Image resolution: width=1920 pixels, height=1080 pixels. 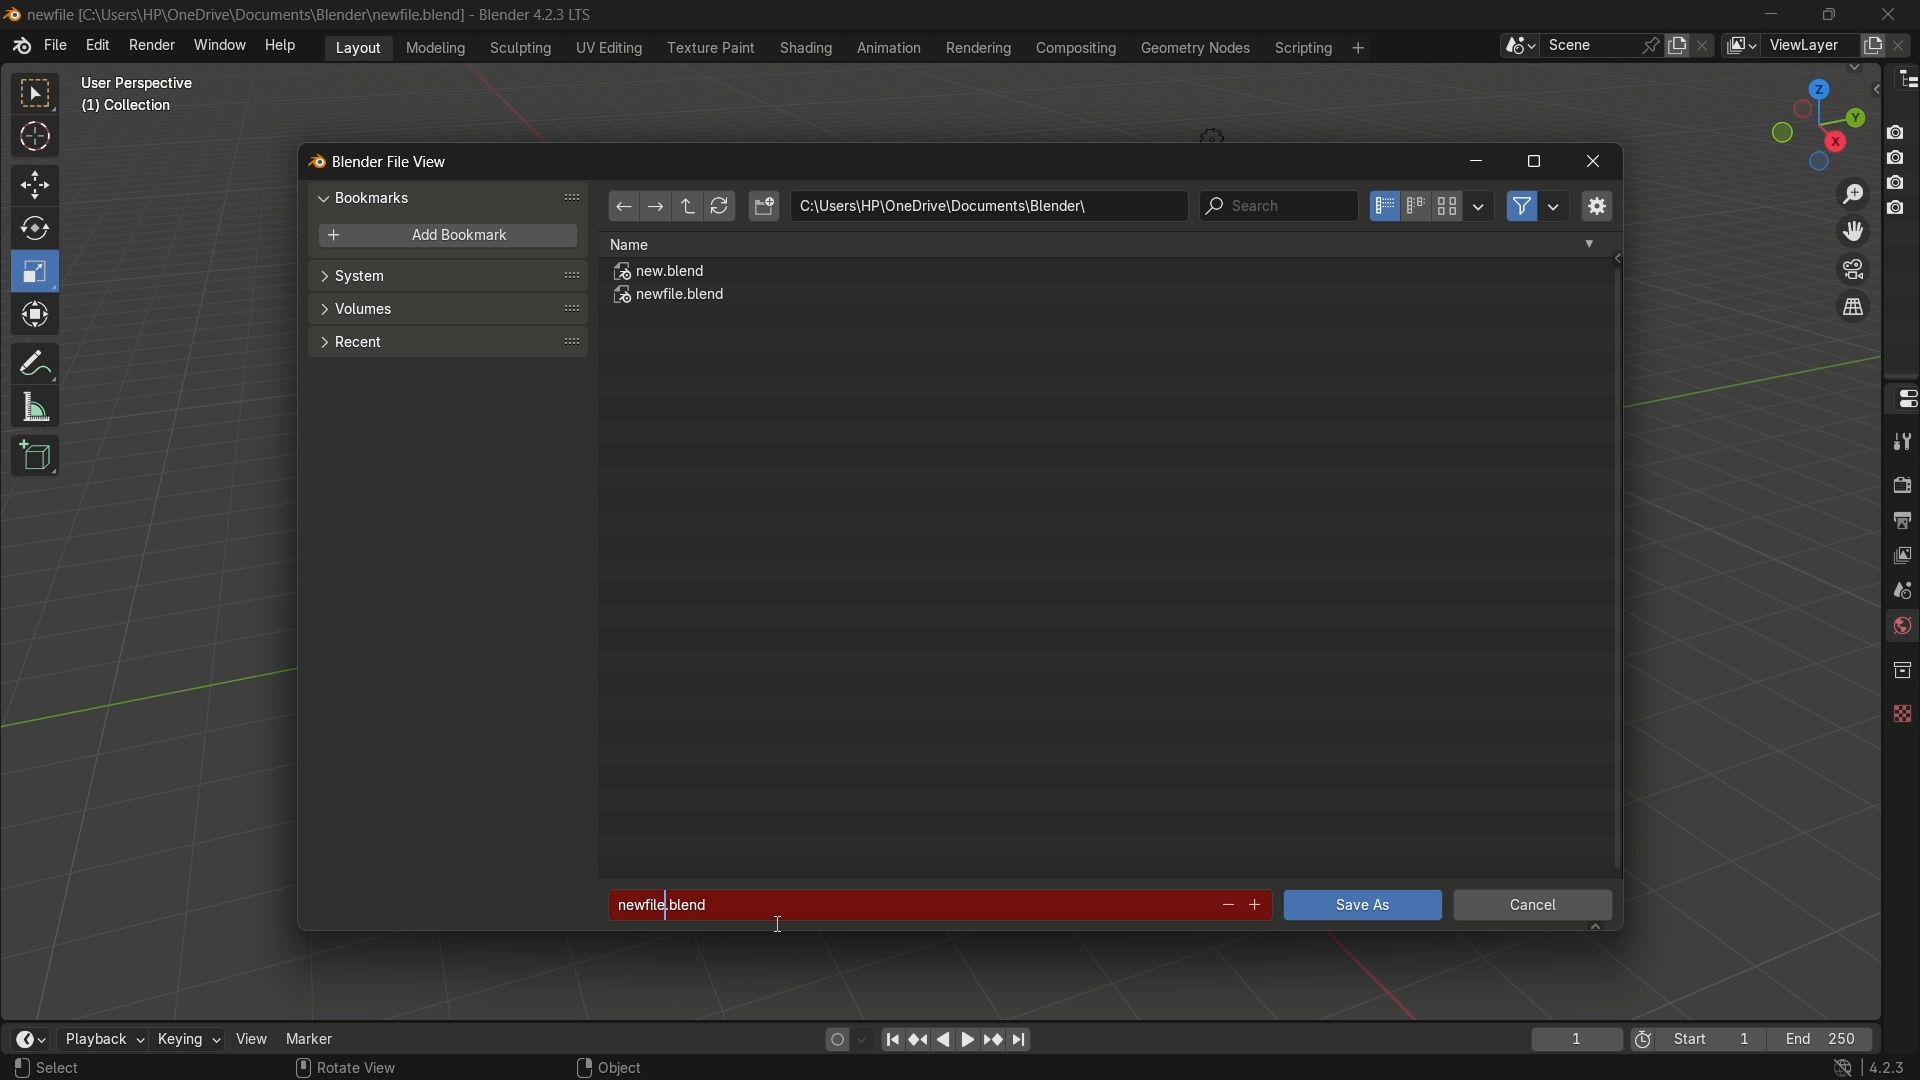 I want to click on select box, so click(x=37, y=94).